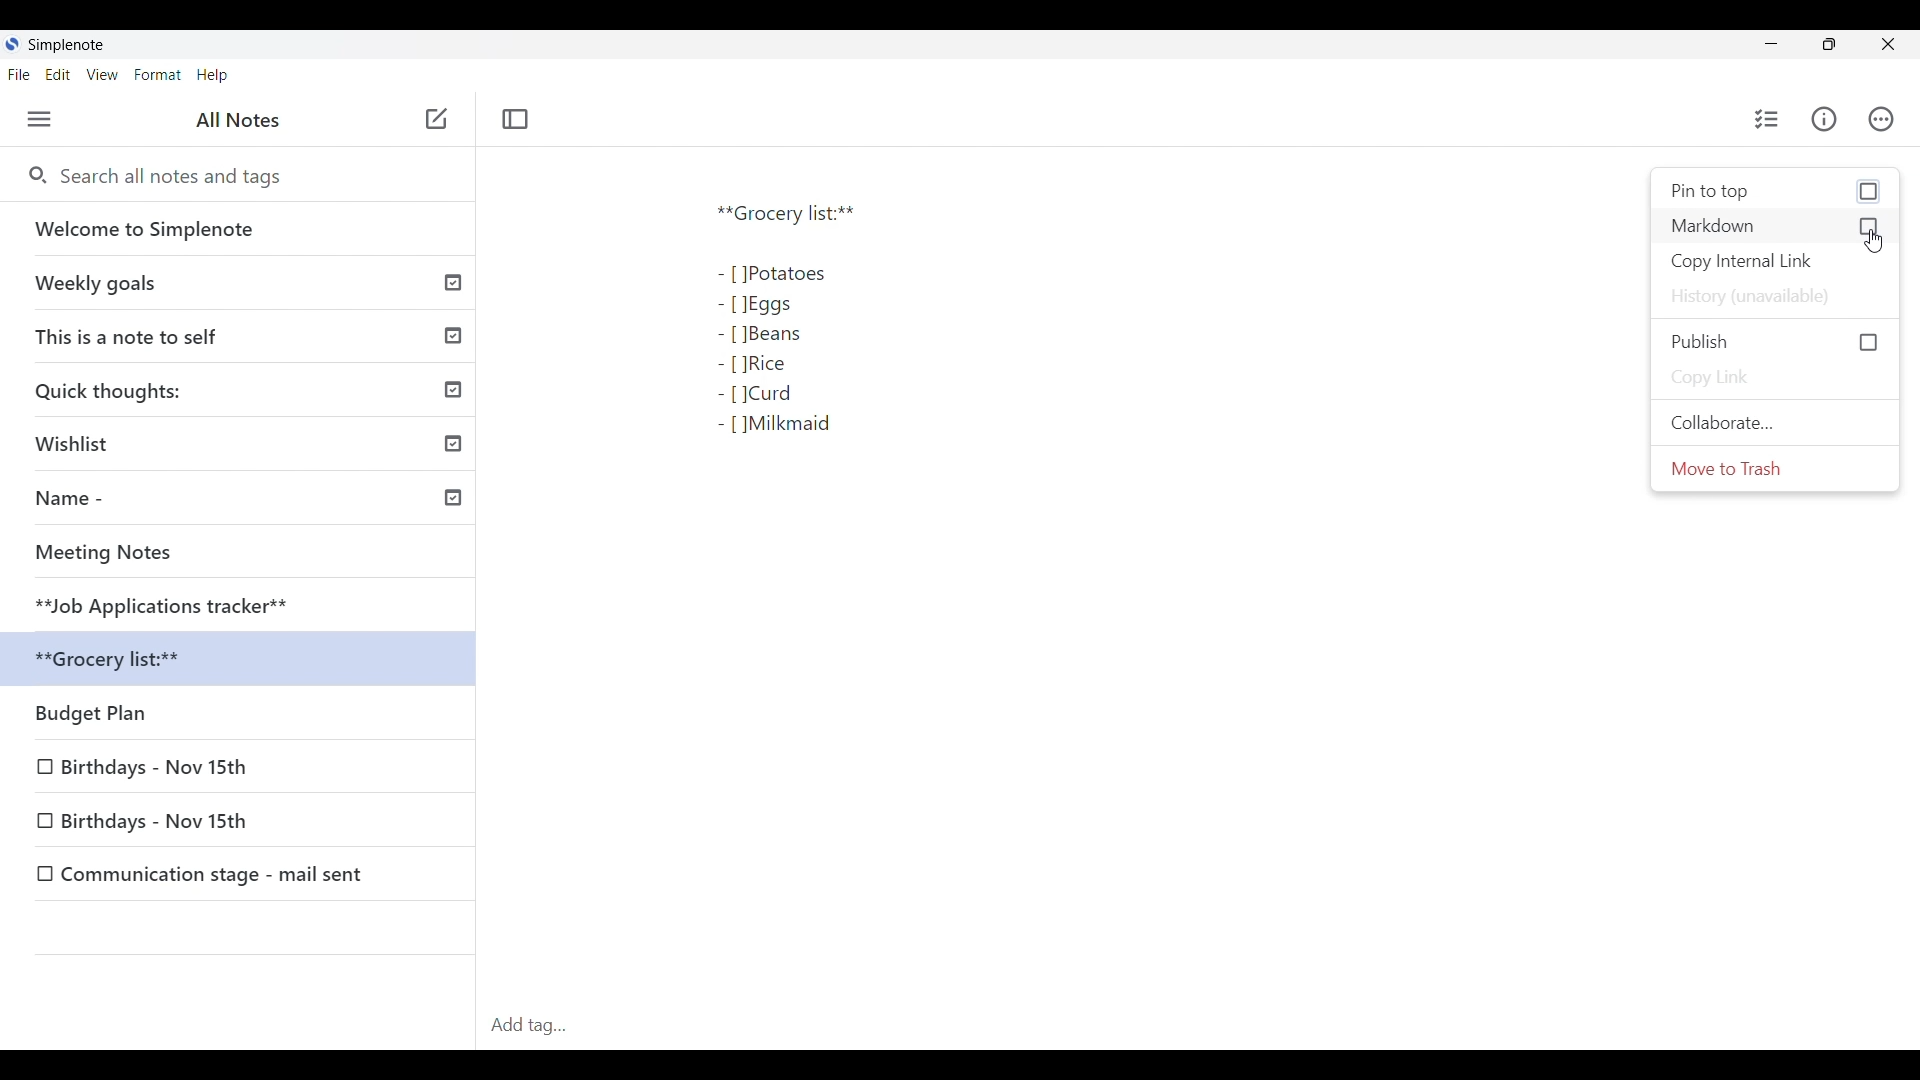  What do you see at coordinates (247, 285) in the screenshot?
I see `Weekly goals` at bounding box center [247, 285].